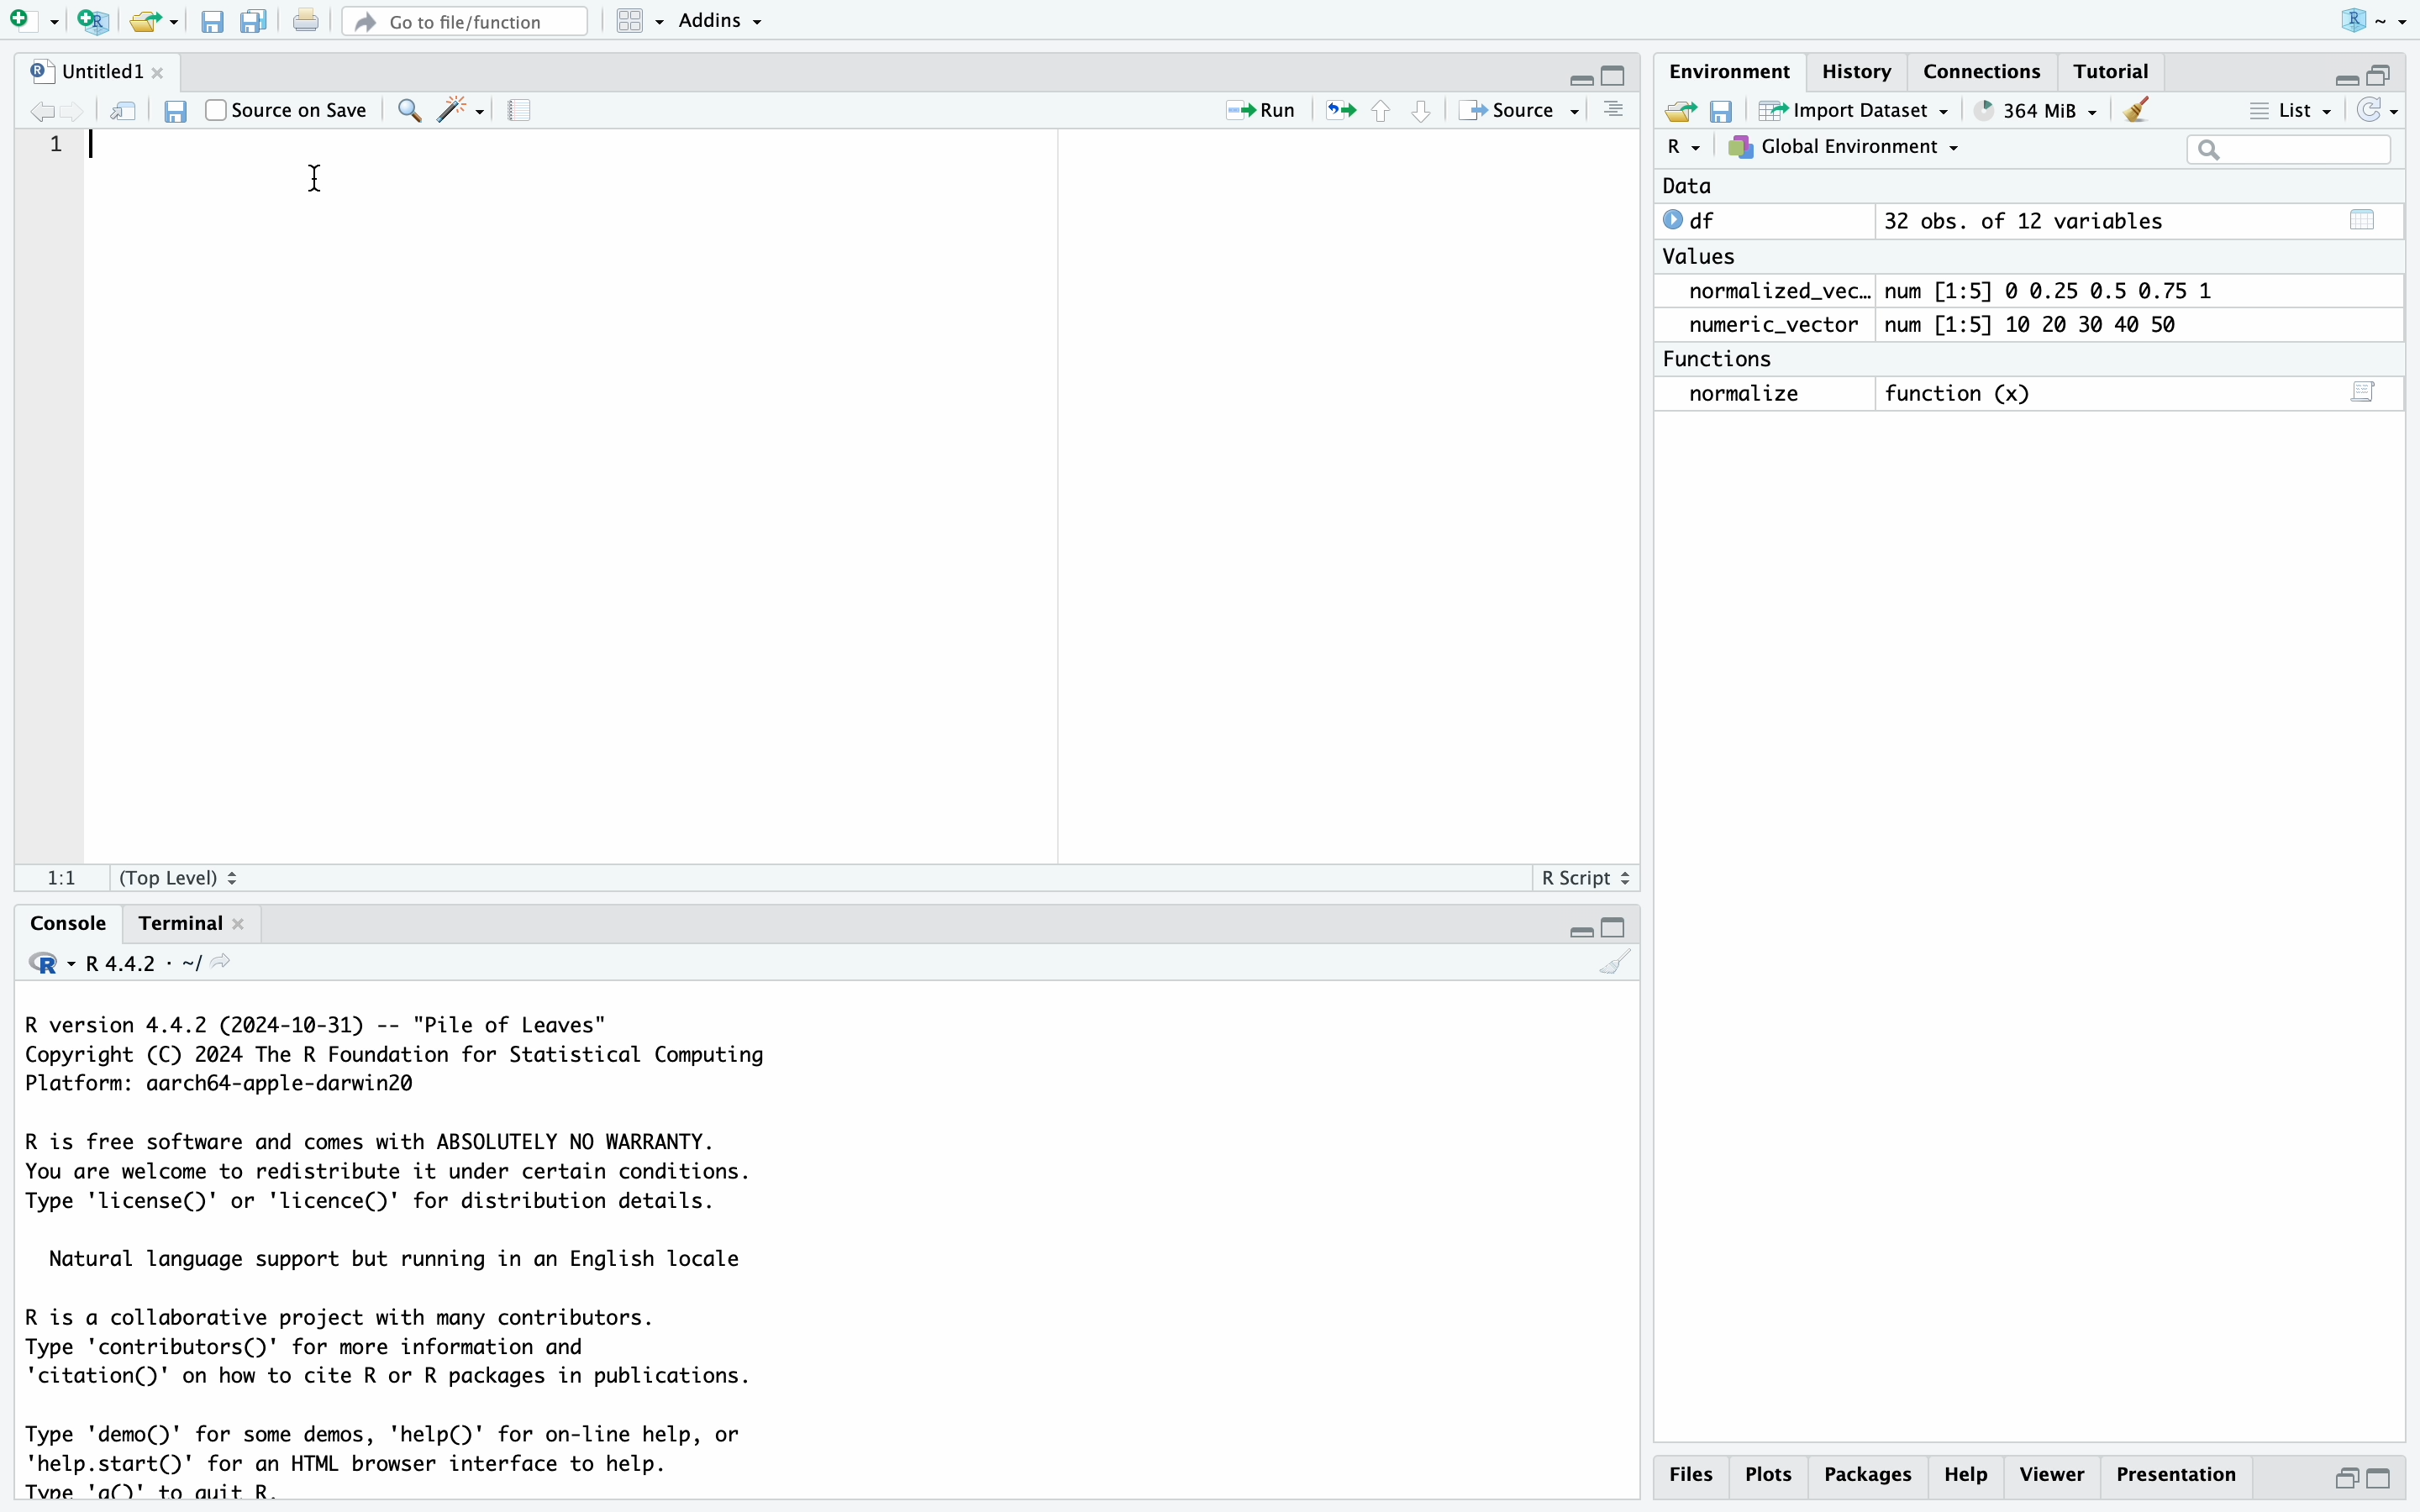 Image resolution: width=2420 pixels, height=1512 pixels. What do you see at coordinates (212, 23) in the screenshot?
I see `Save` at bounding box center [212, 23].